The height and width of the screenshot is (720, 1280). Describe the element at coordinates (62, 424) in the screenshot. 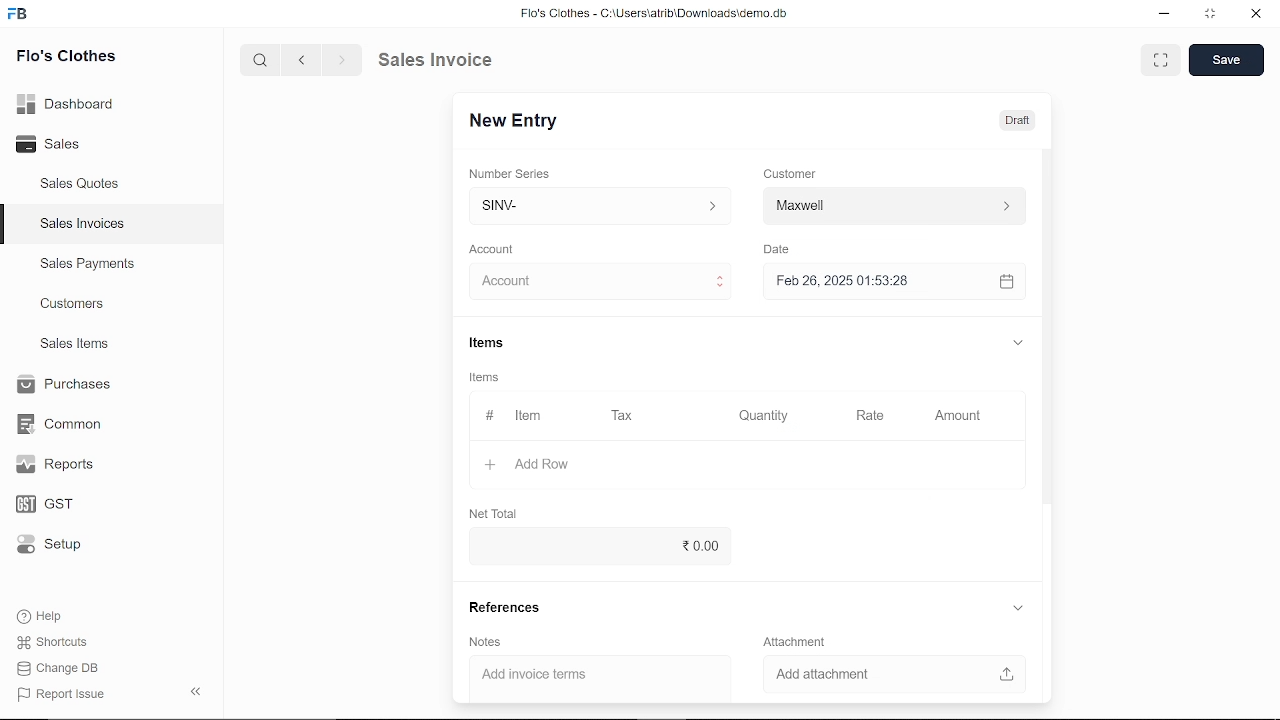

I see `Common` at that location.